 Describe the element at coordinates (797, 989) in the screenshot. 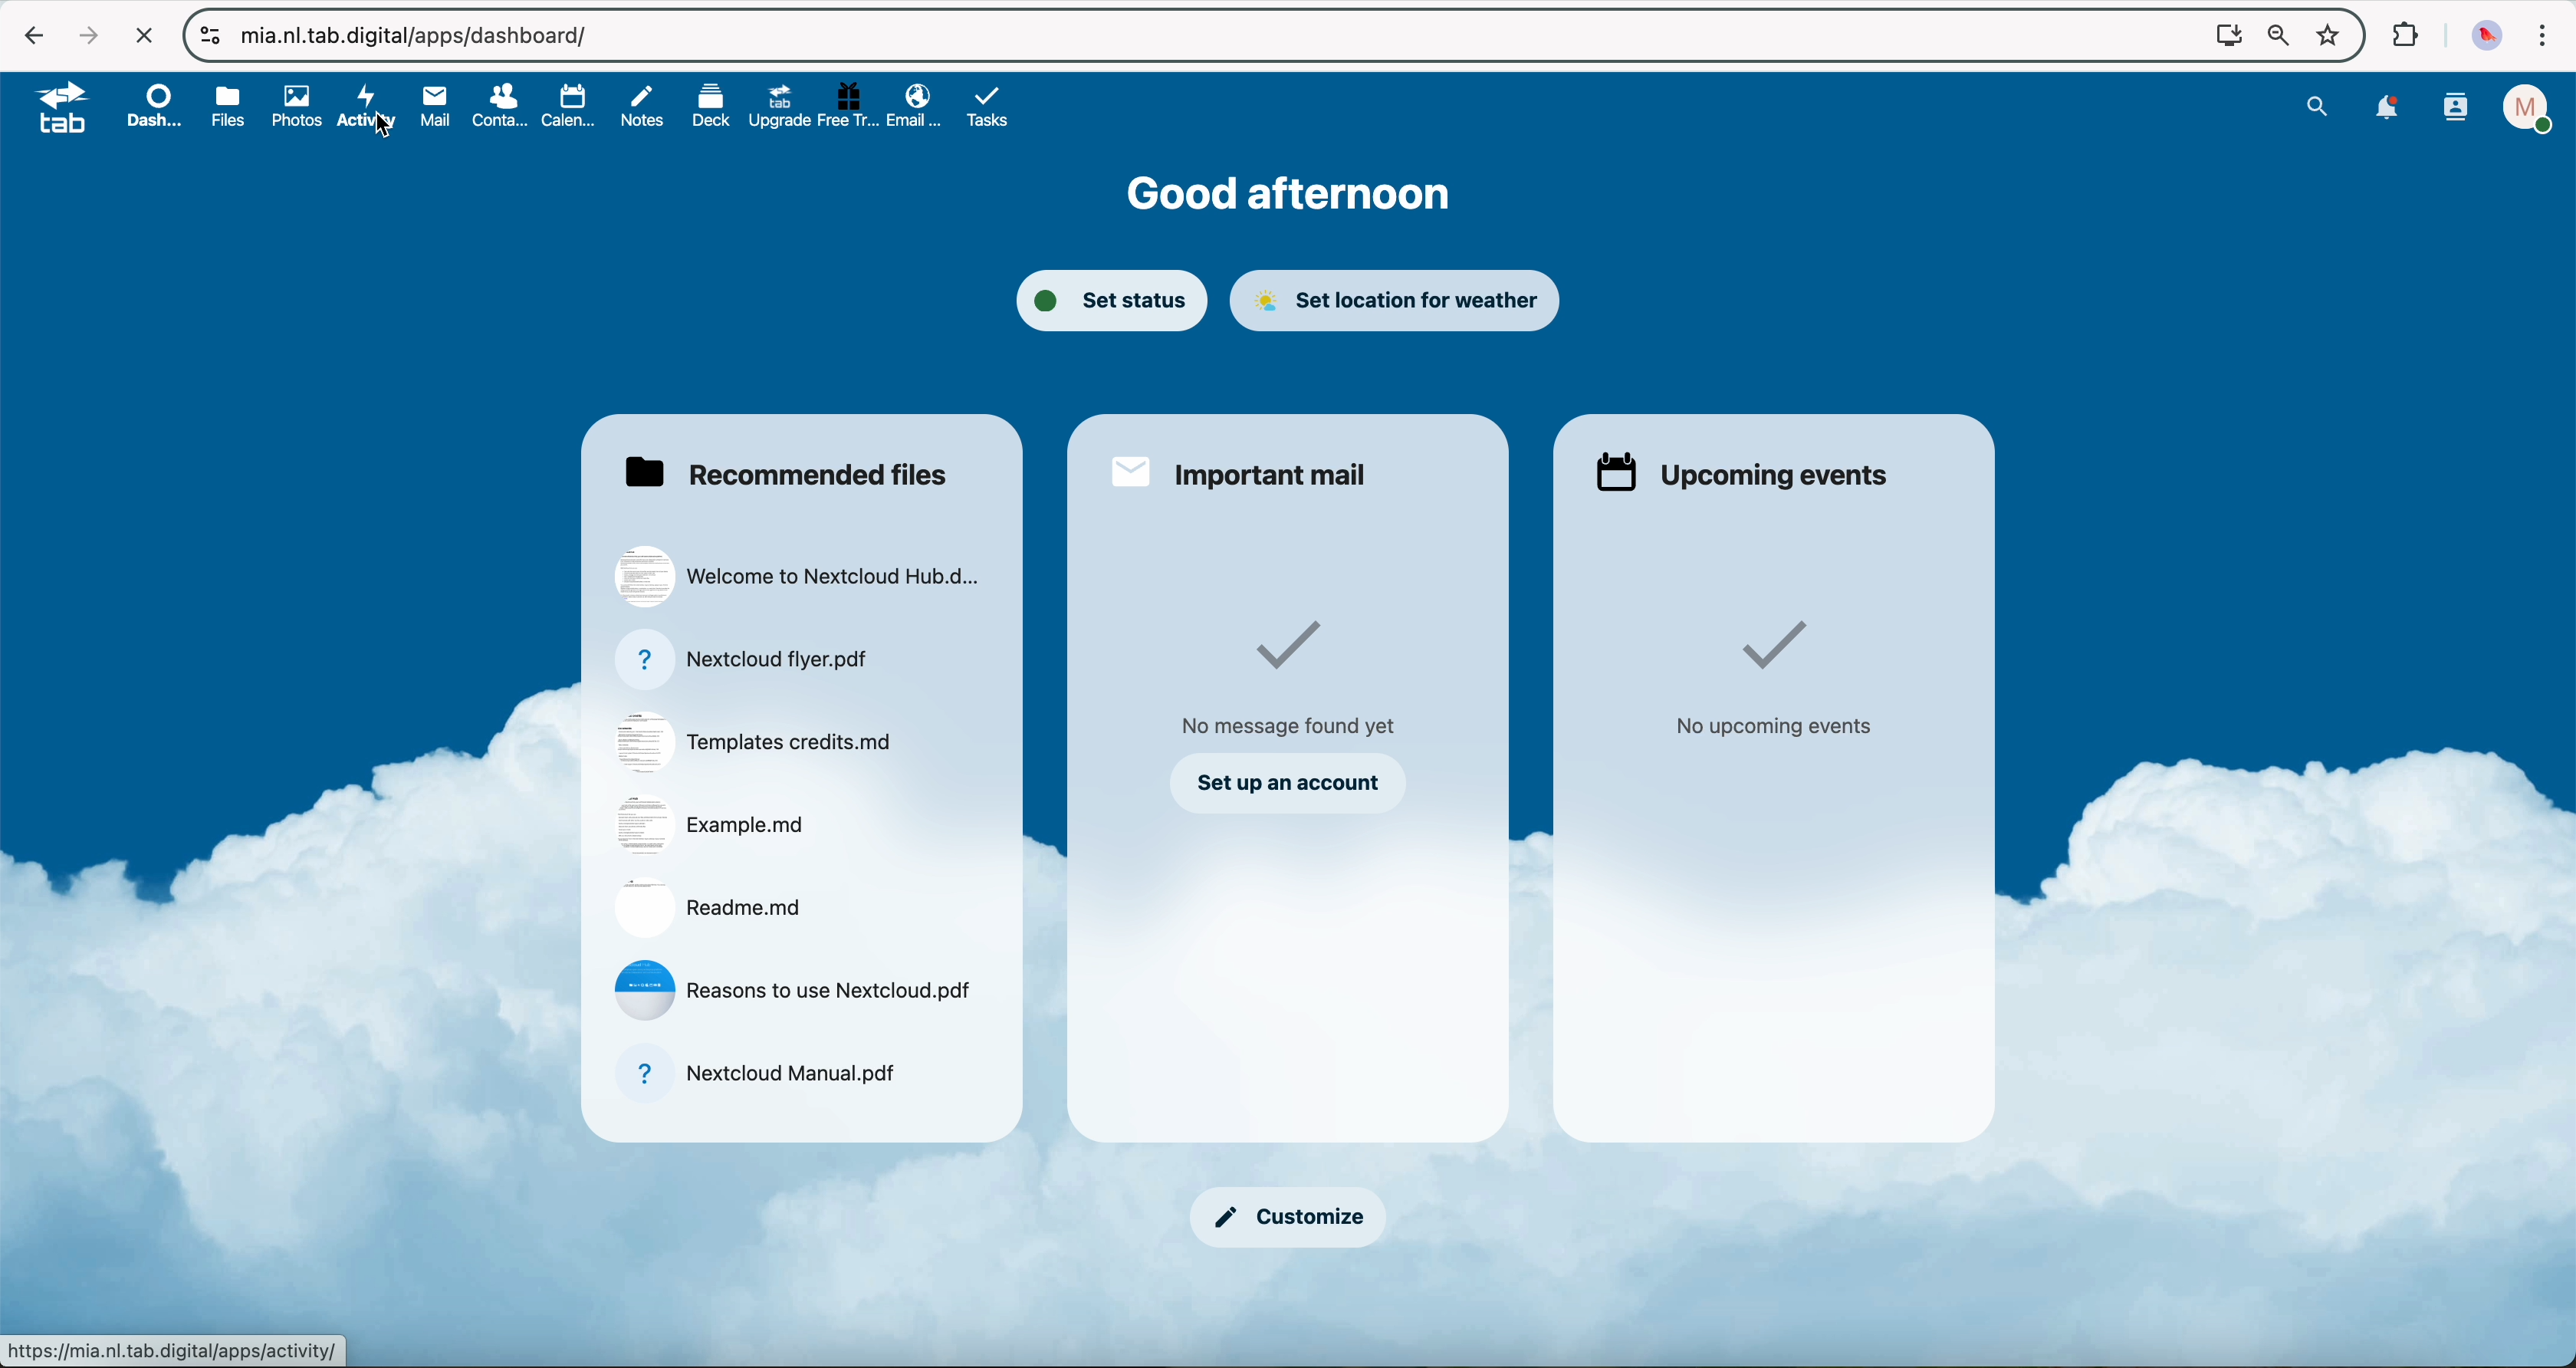

I see `file` at that location.